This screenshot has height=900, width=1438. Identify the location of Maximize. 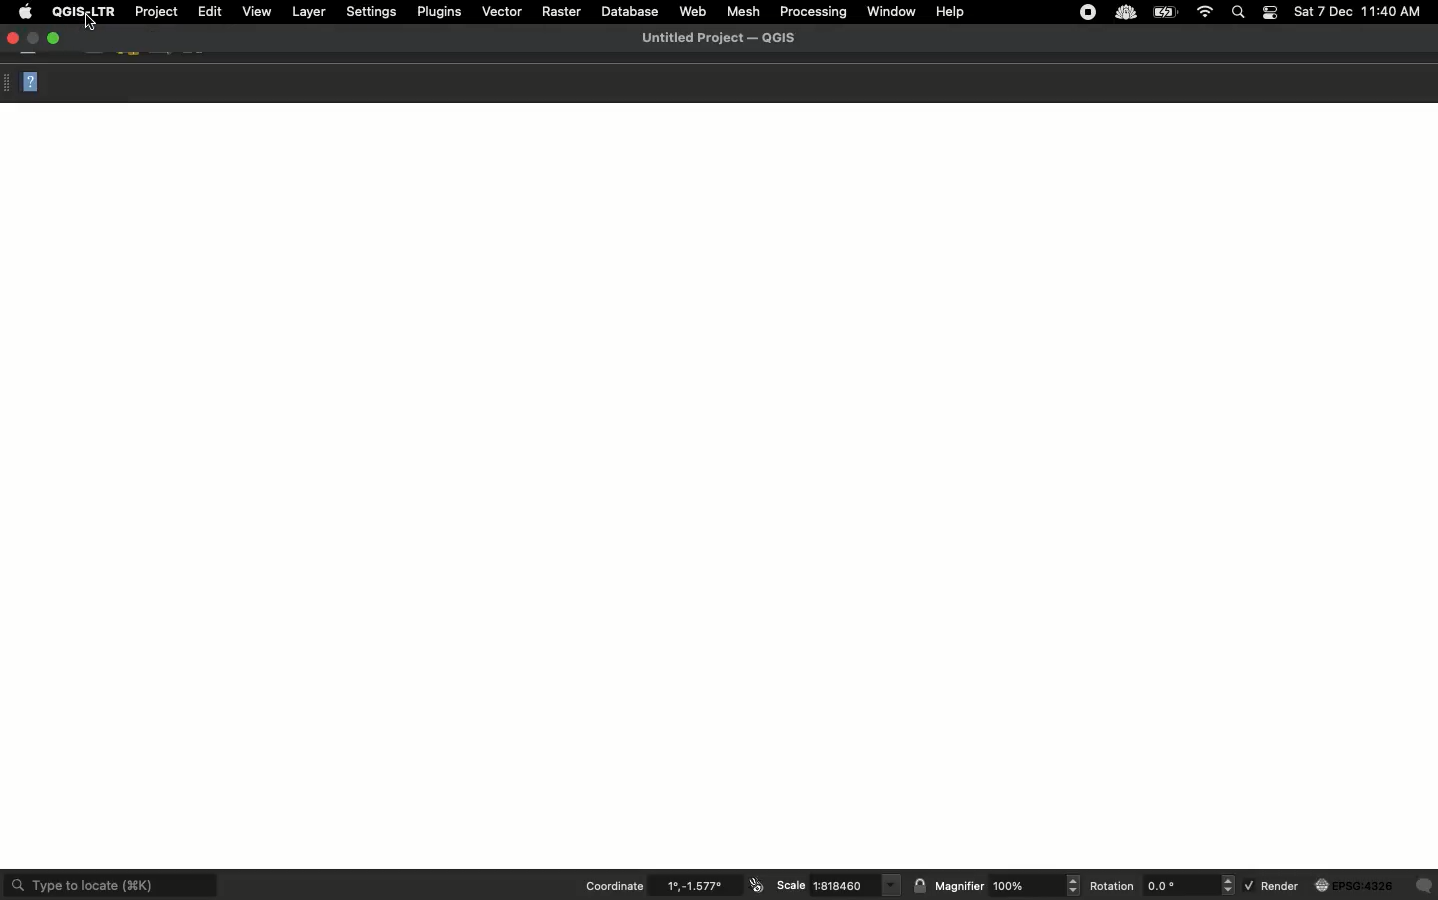
(57, 36).